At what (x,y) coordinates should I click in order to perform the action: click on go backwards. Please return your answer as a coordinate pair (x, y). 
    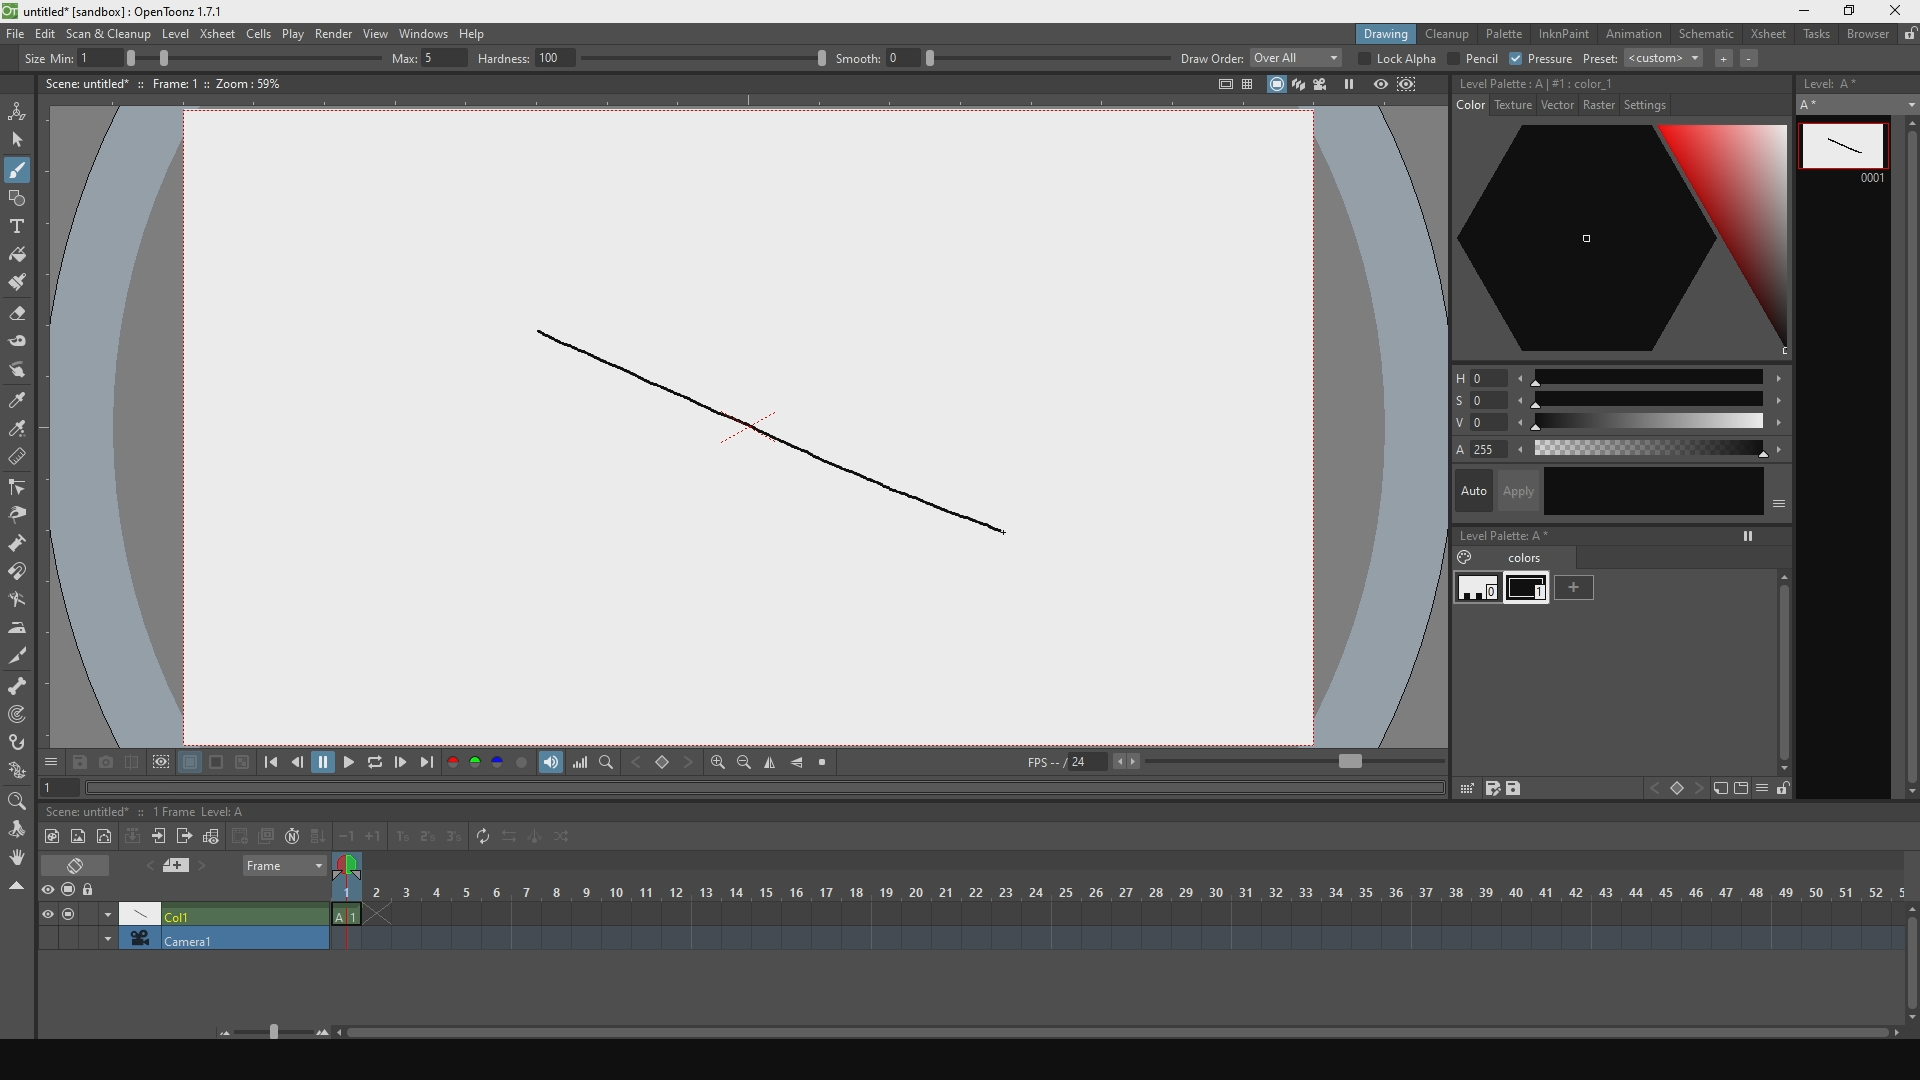
    Looking at the image, I should click on (295, 763).